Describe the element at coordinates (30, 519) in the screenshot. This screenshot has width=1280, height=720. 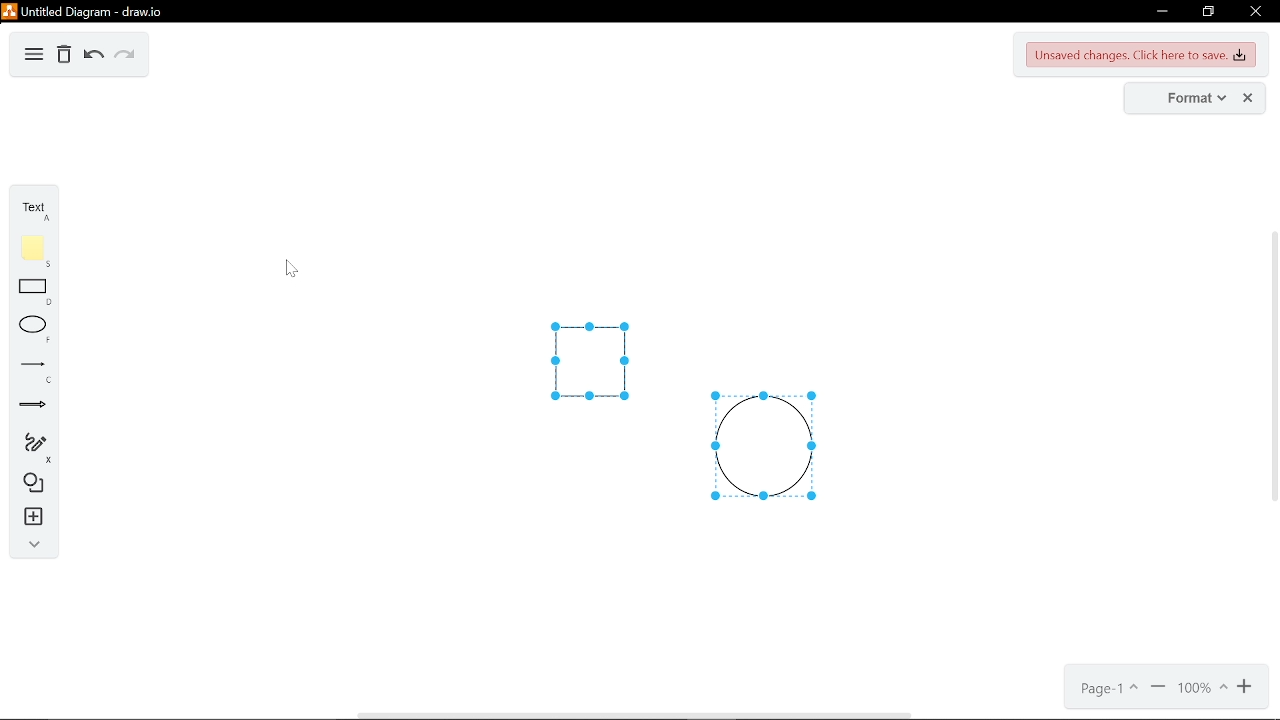
I see `insert` at that location.